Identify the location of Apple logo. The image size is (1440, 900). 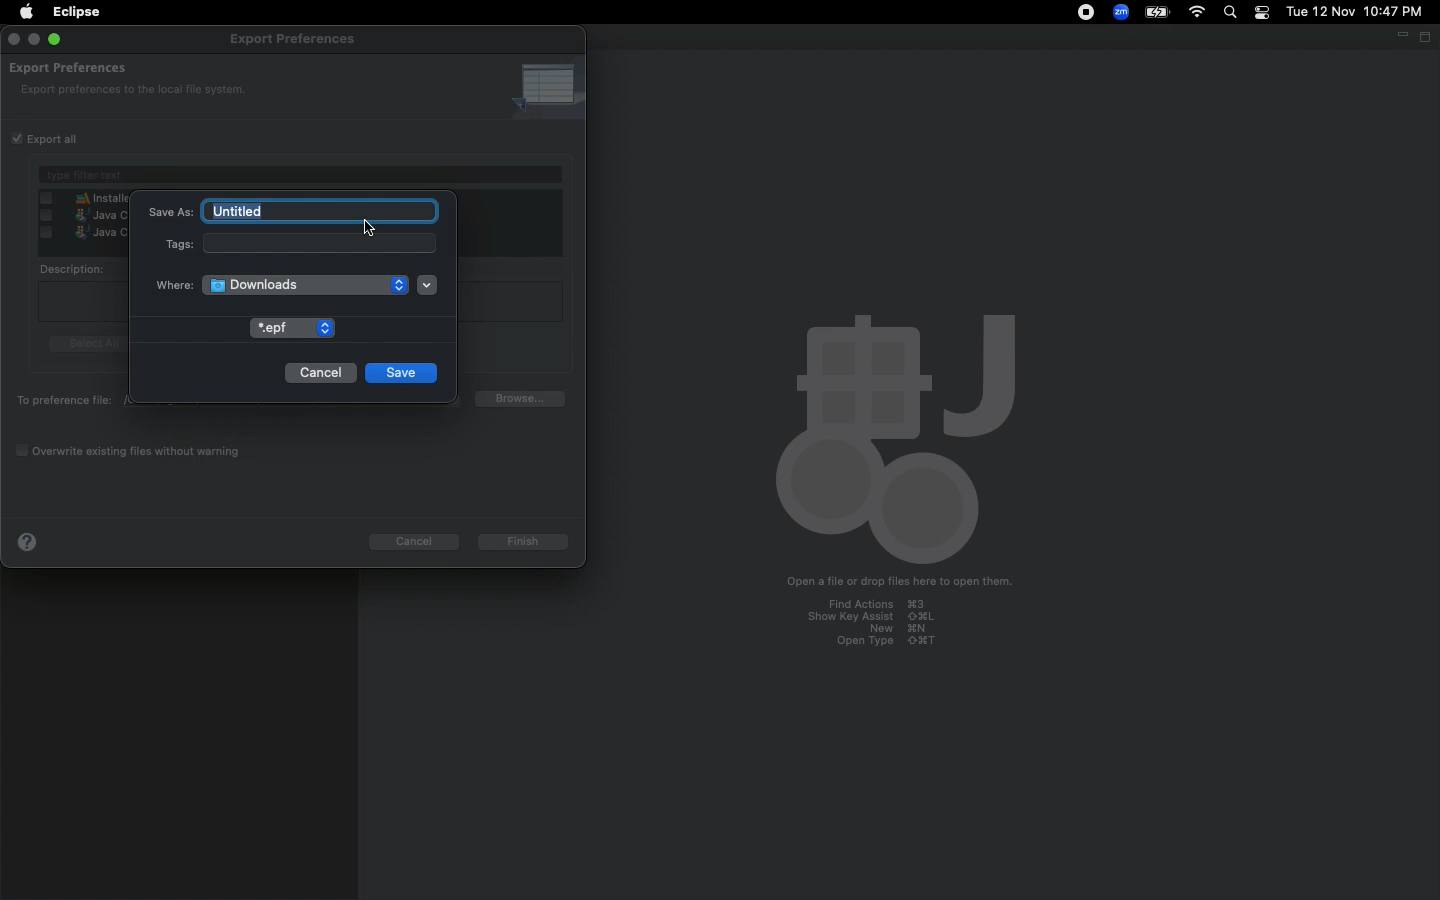
(26, 14).